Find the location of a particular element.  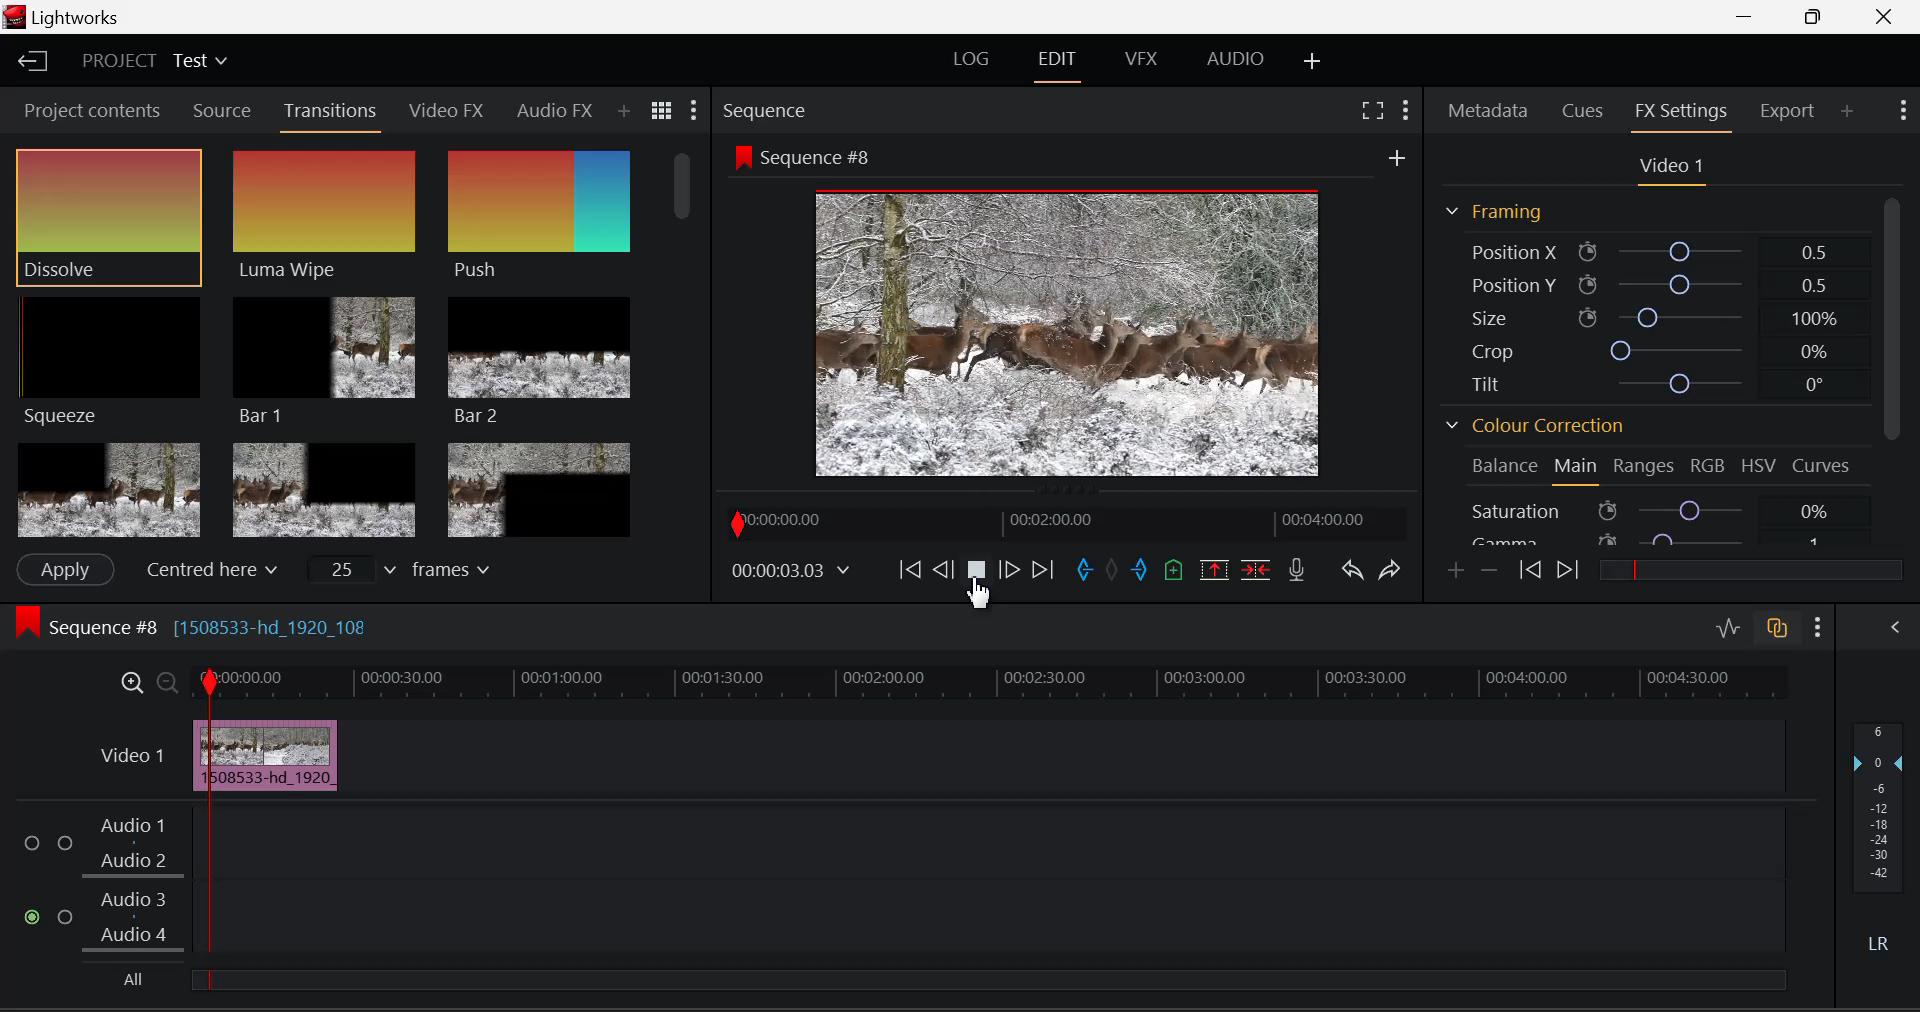

HSV is located at coordinates (1757, 468).